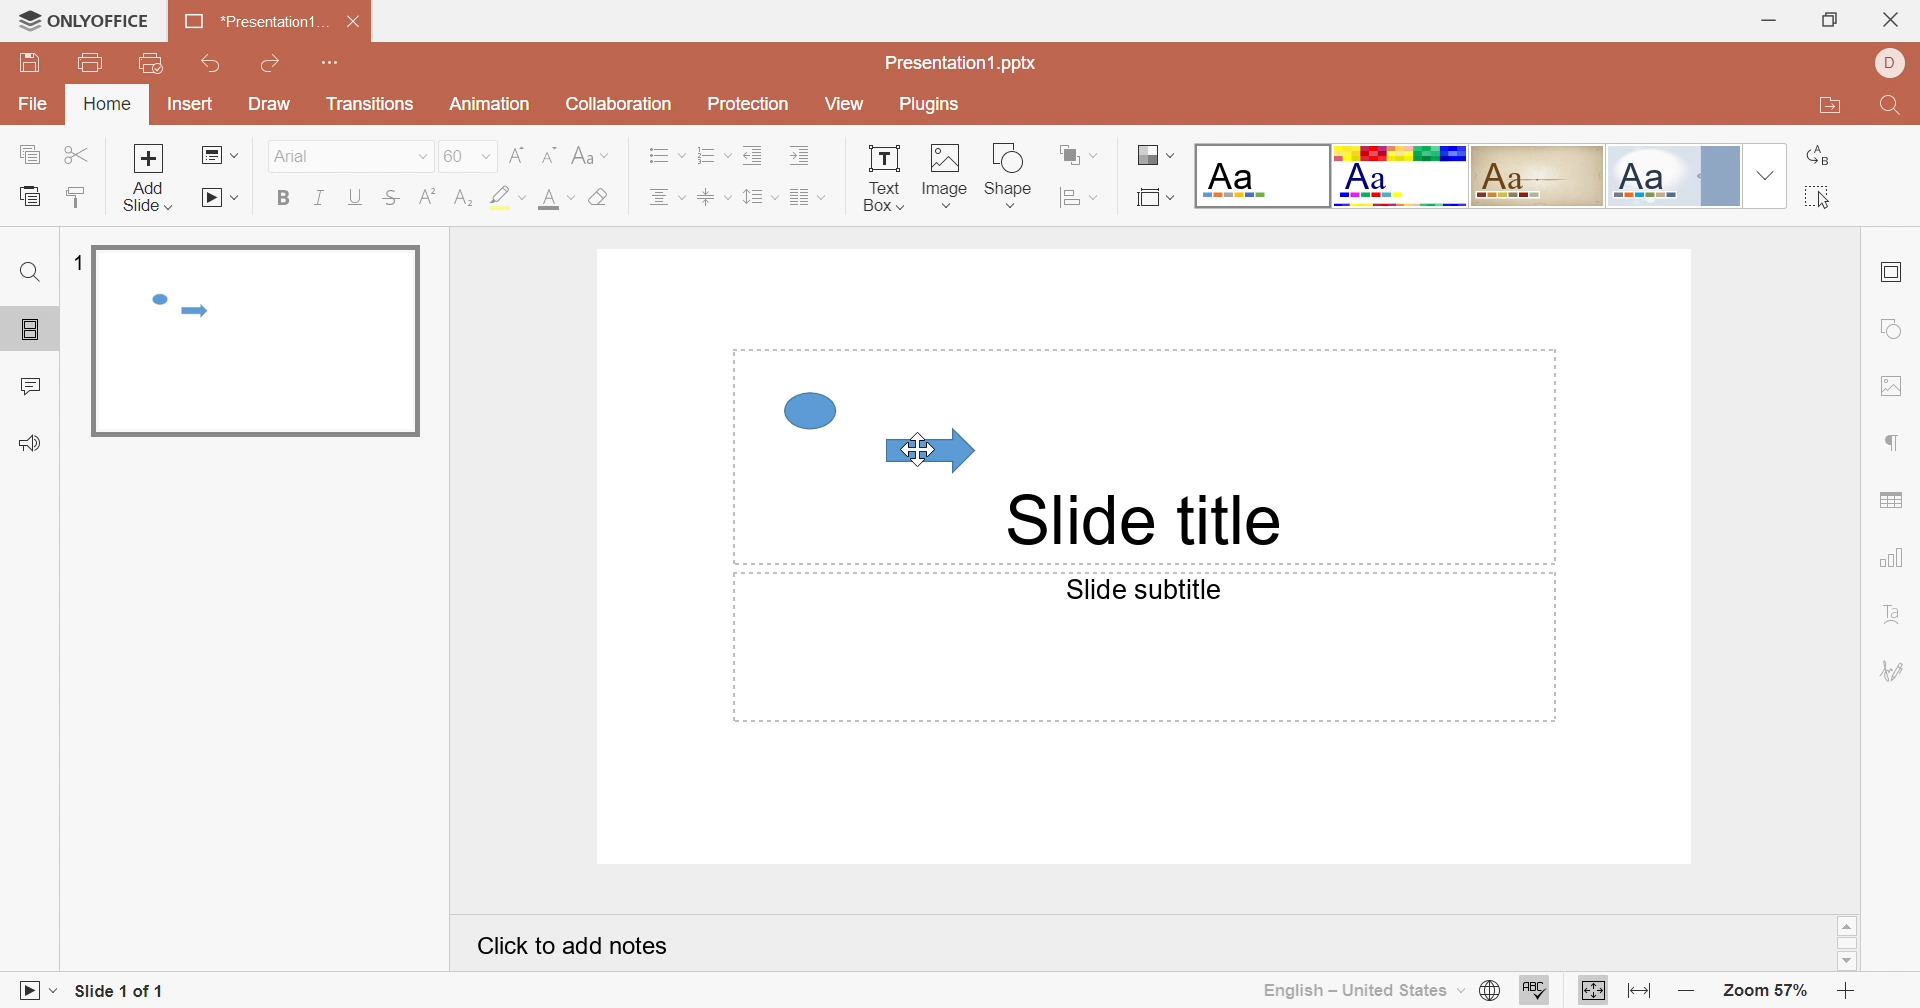 The height and width of the screenshot is (1008, 1920). I want to click on 1, so click(76, 258).